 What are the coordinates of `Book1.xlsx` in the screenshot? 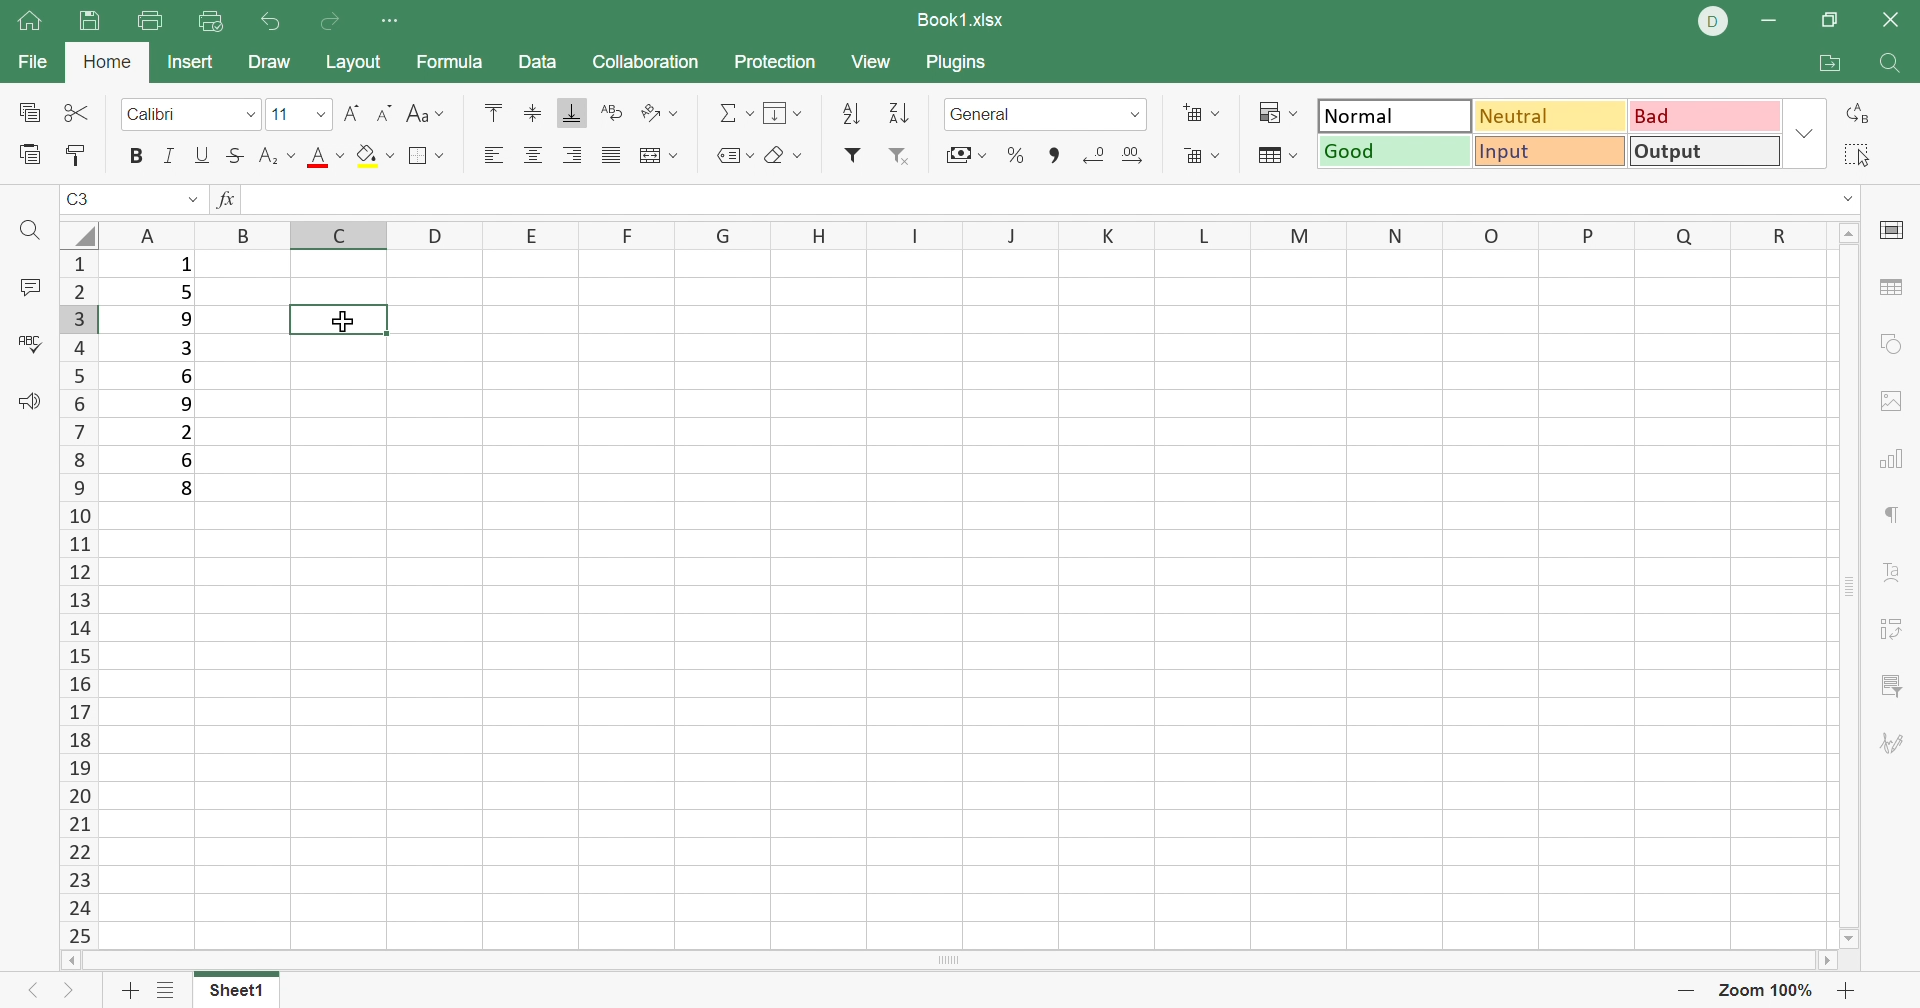 It's located at (961, 17).